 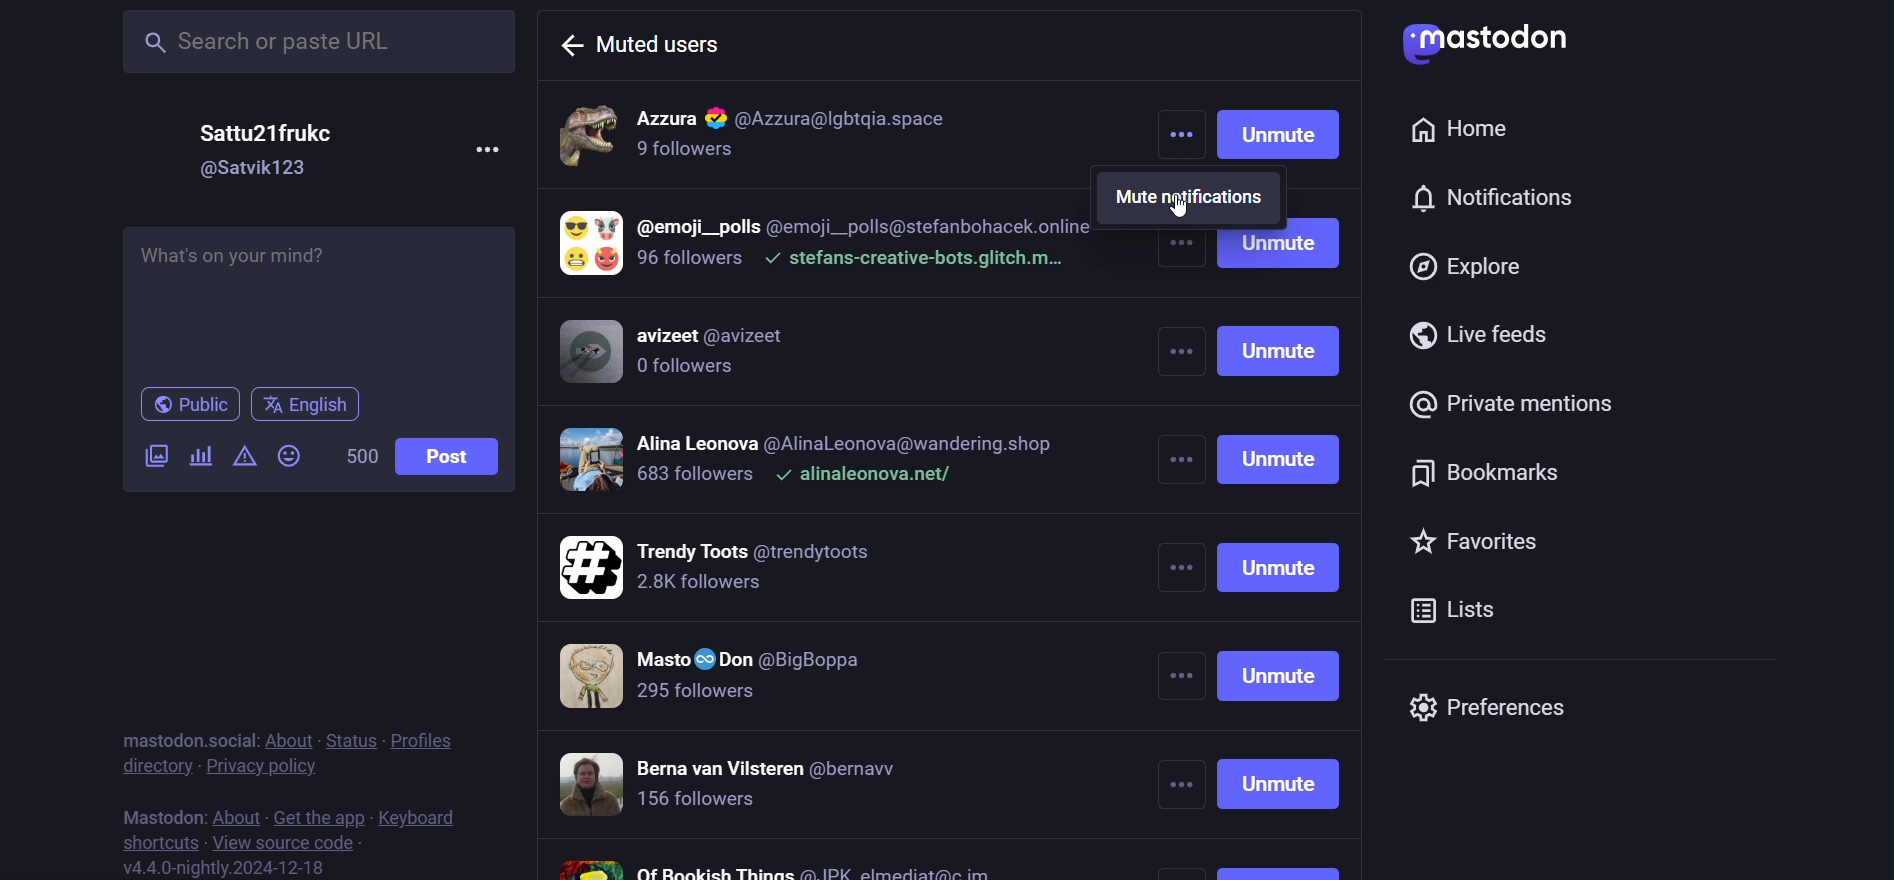 I want to click on shortcut, so click(x=156, y=842).